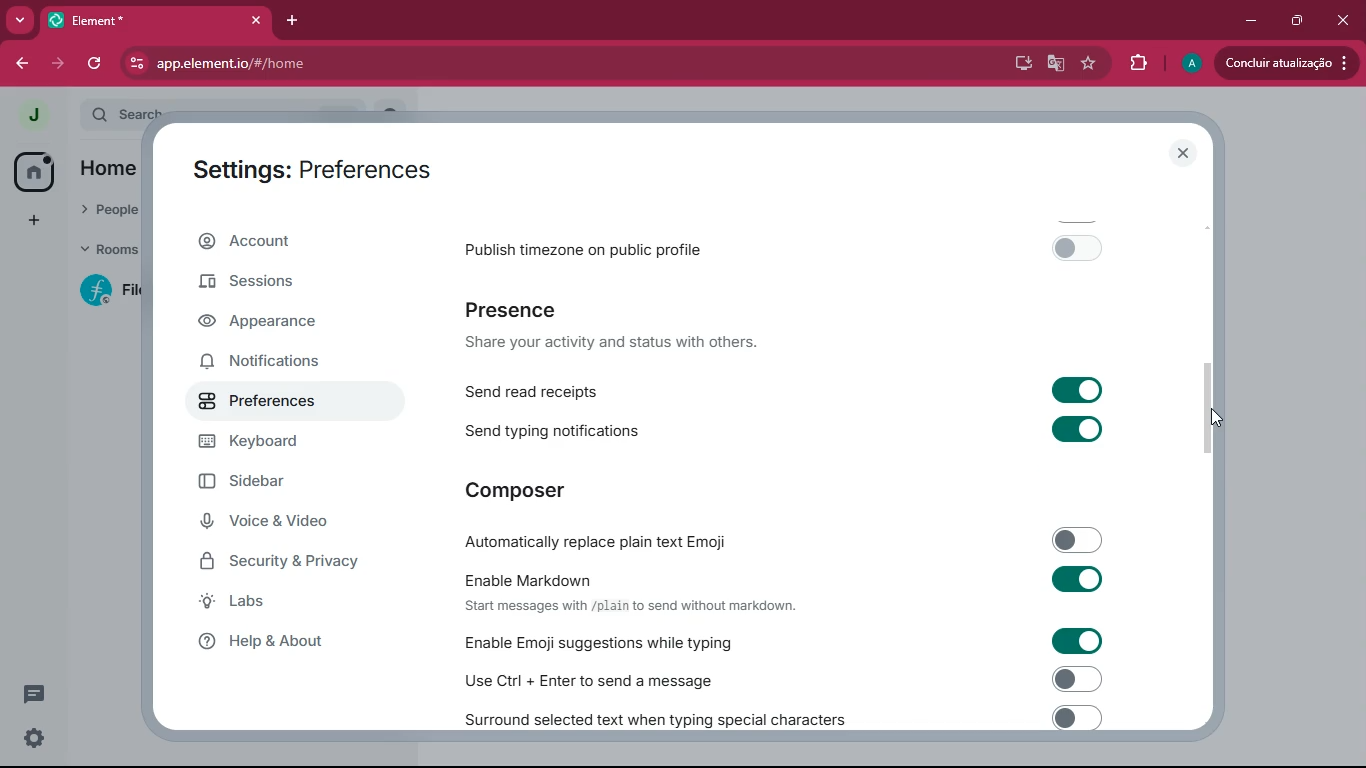  I want to click on voice, so click(276, 523).